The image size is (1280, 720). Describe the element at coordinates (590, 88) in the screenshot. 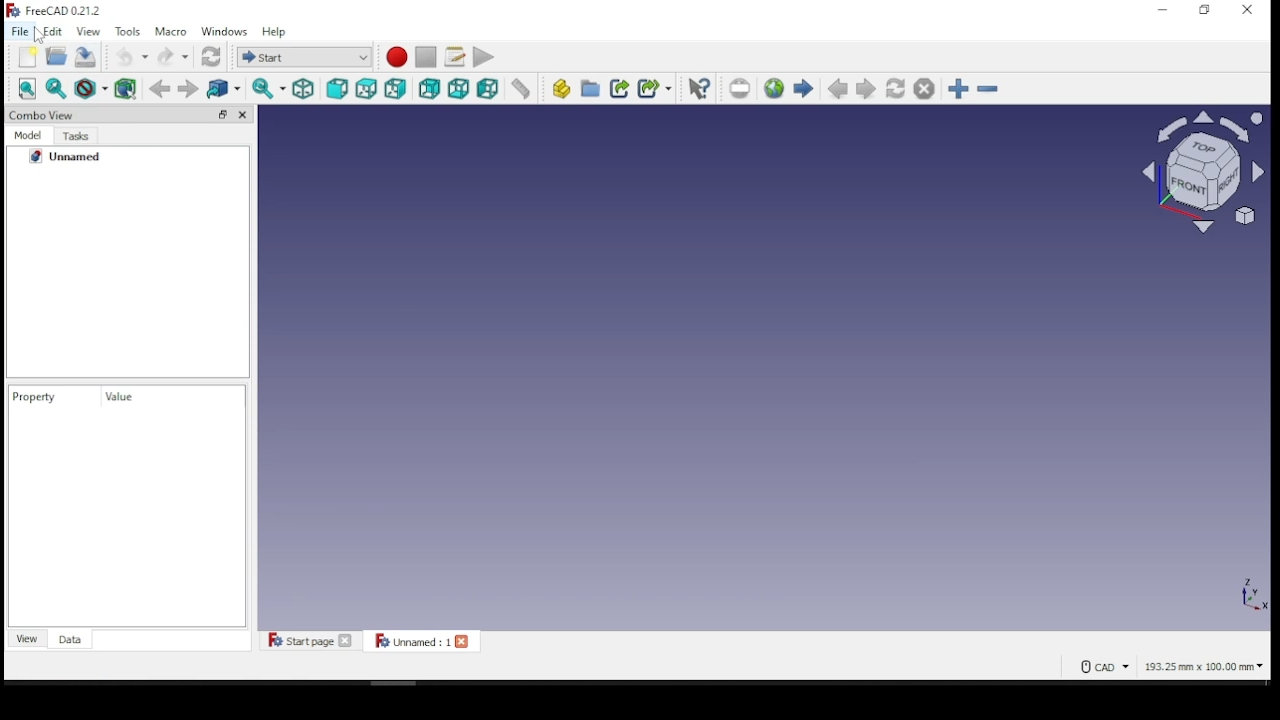

I see `create group` at that location.